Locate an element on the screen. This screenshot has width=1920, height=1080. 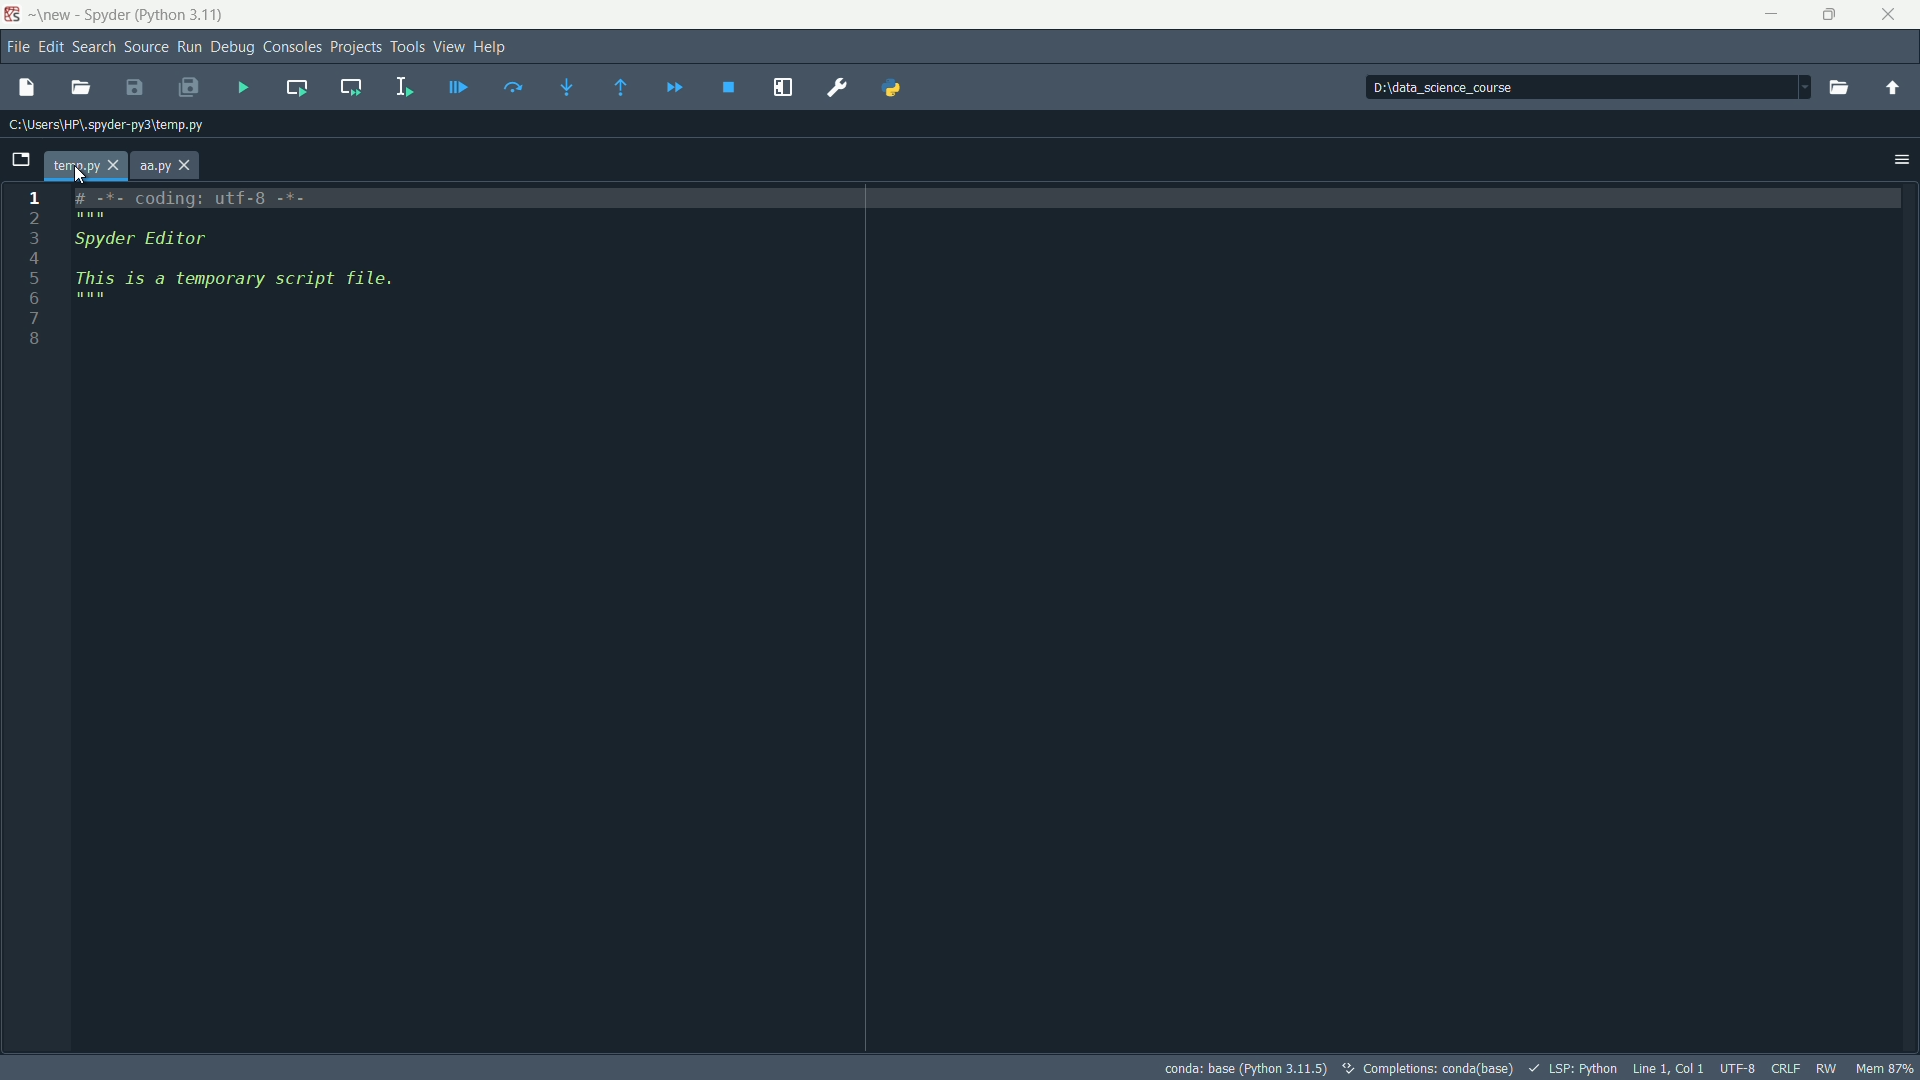
file encoding is located at coordinates (1739, 1068).